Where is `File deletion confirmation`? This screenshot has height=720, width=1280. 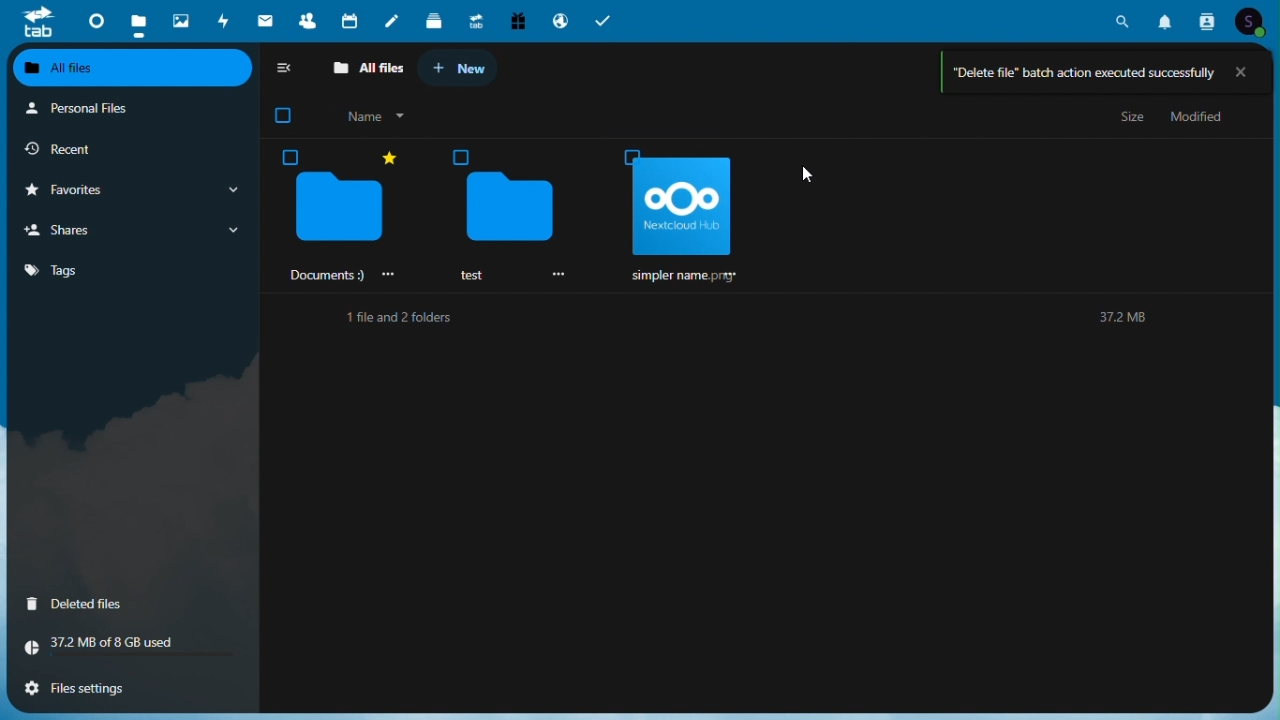 File deletion confirmation is located at coordinates (1099, 72).